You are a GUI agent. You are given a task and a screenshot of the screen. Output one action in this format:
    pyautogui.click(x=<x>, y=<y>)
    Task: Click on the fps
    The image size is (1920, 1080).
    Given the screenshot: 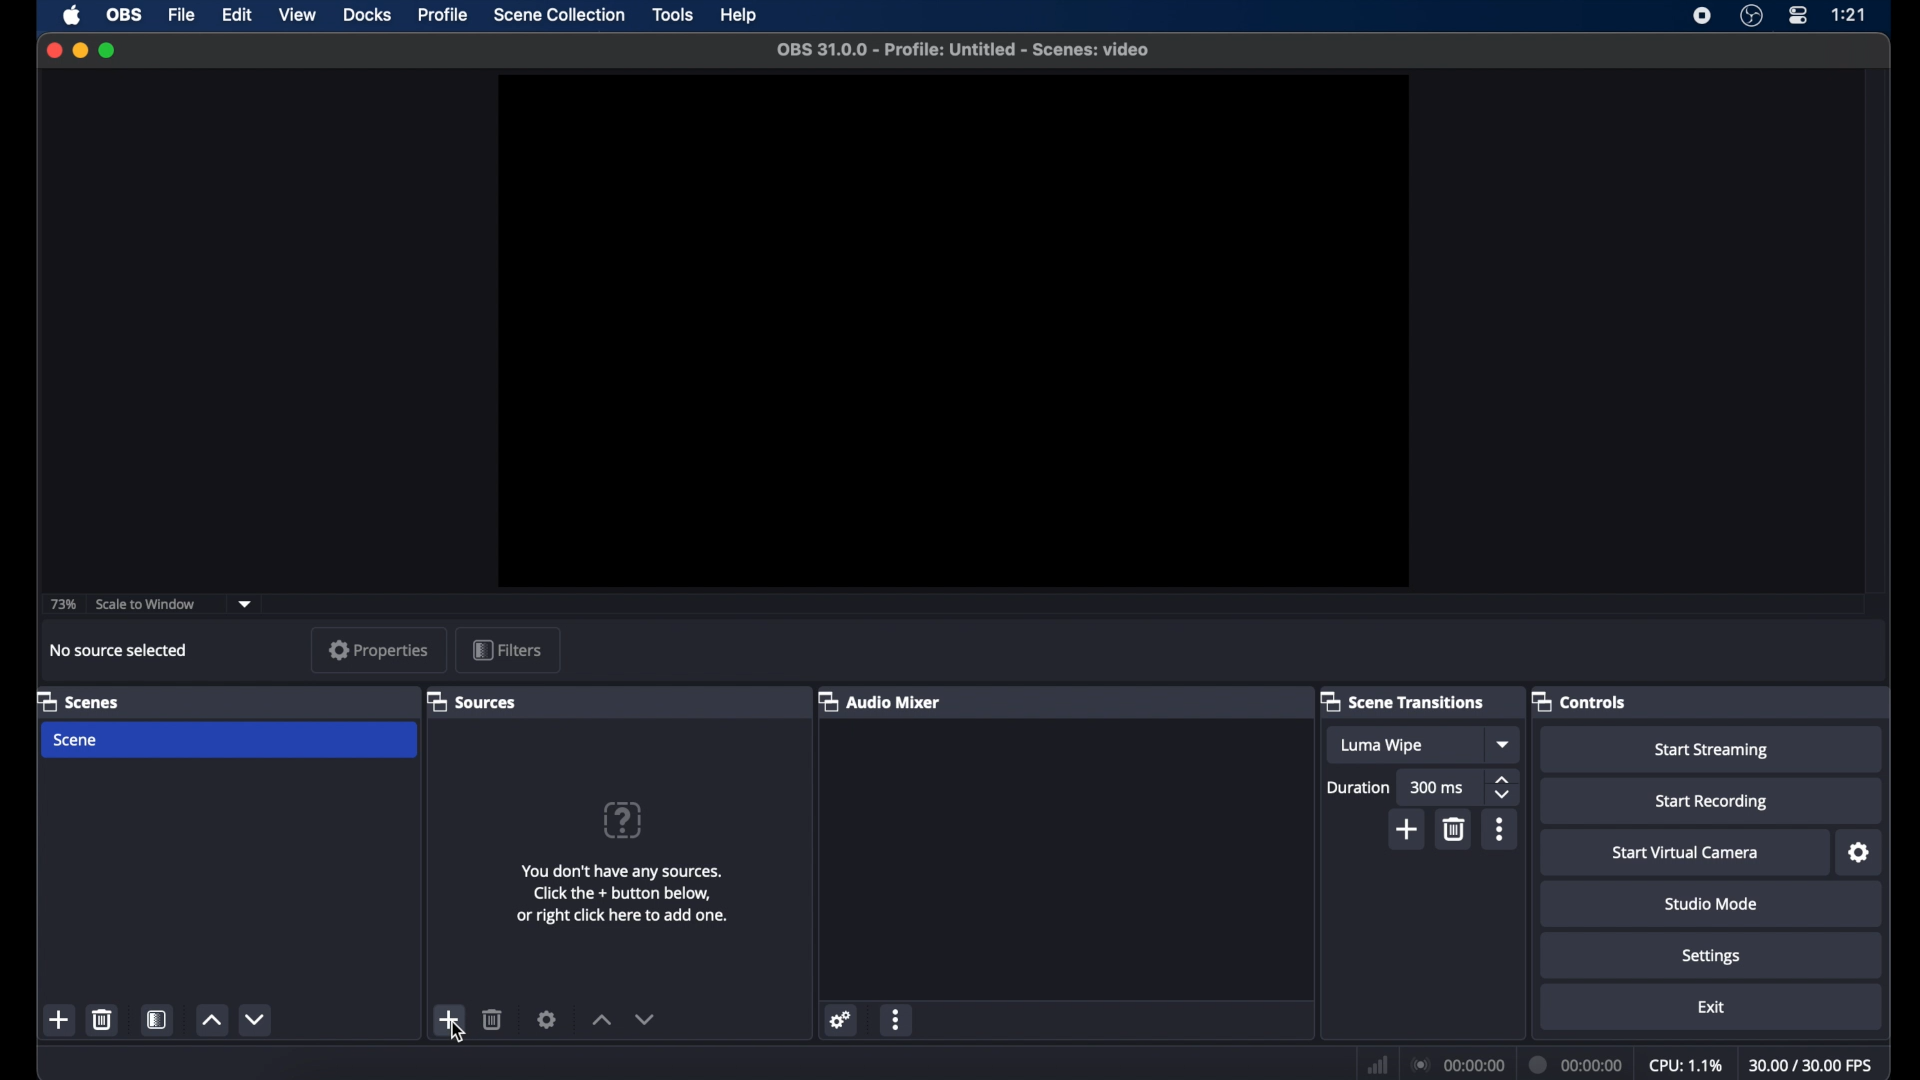 What is the action you would take?
    pyautogui.click(x=1811, y=1065)
    